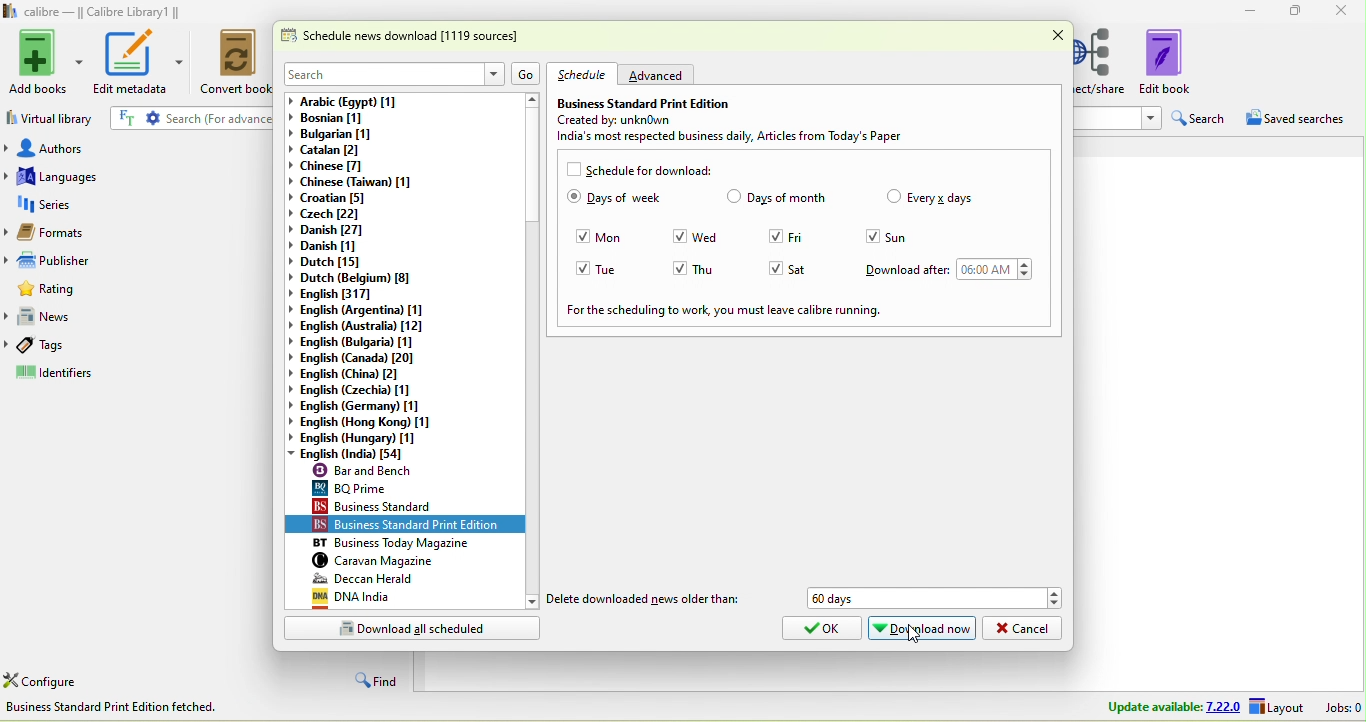 The height and width of the screenshot is (722, 1366). I want to click on languages, so click(140, 177).